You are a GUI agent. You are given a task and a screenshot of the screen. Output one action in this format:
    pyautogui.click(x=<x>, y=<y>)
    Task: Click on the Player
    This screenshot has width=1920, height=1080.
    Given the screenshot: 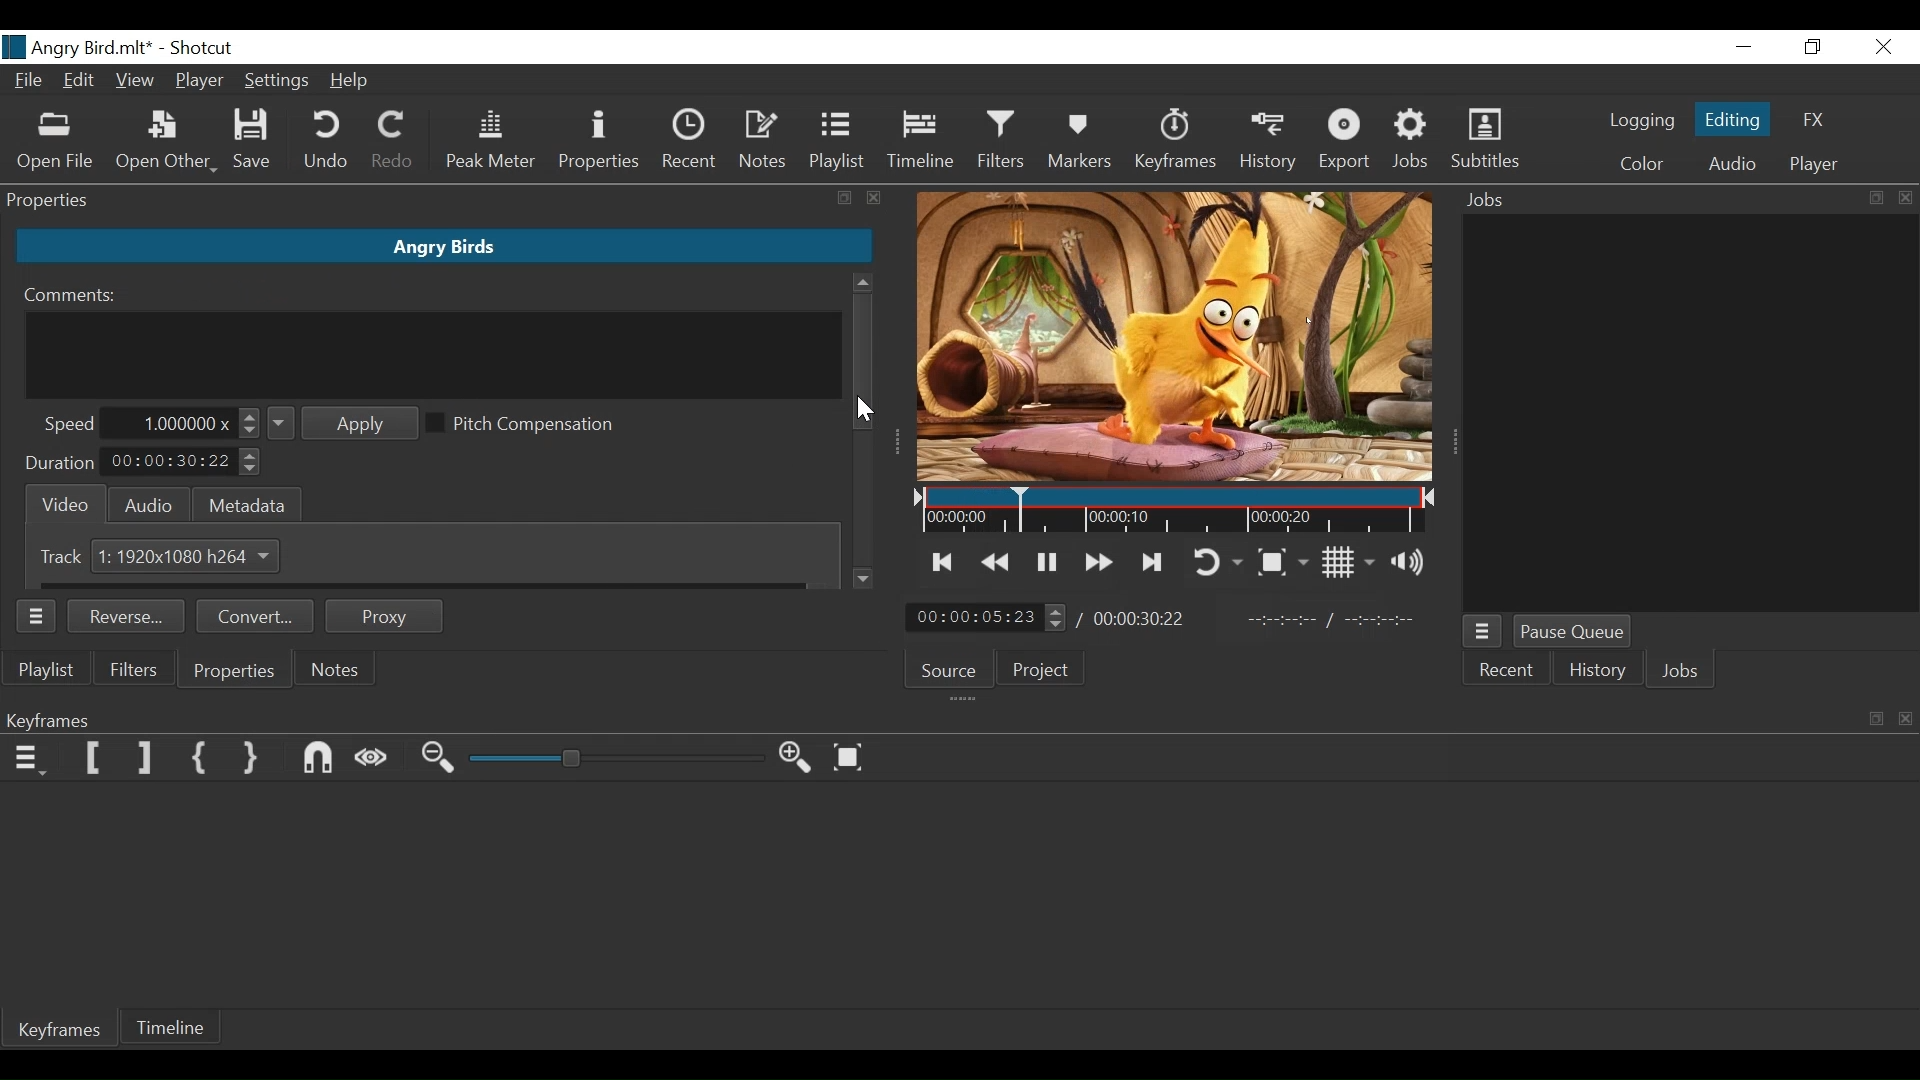 What is the action you would take?
    pyautogui.click(x=199, y=80)
    